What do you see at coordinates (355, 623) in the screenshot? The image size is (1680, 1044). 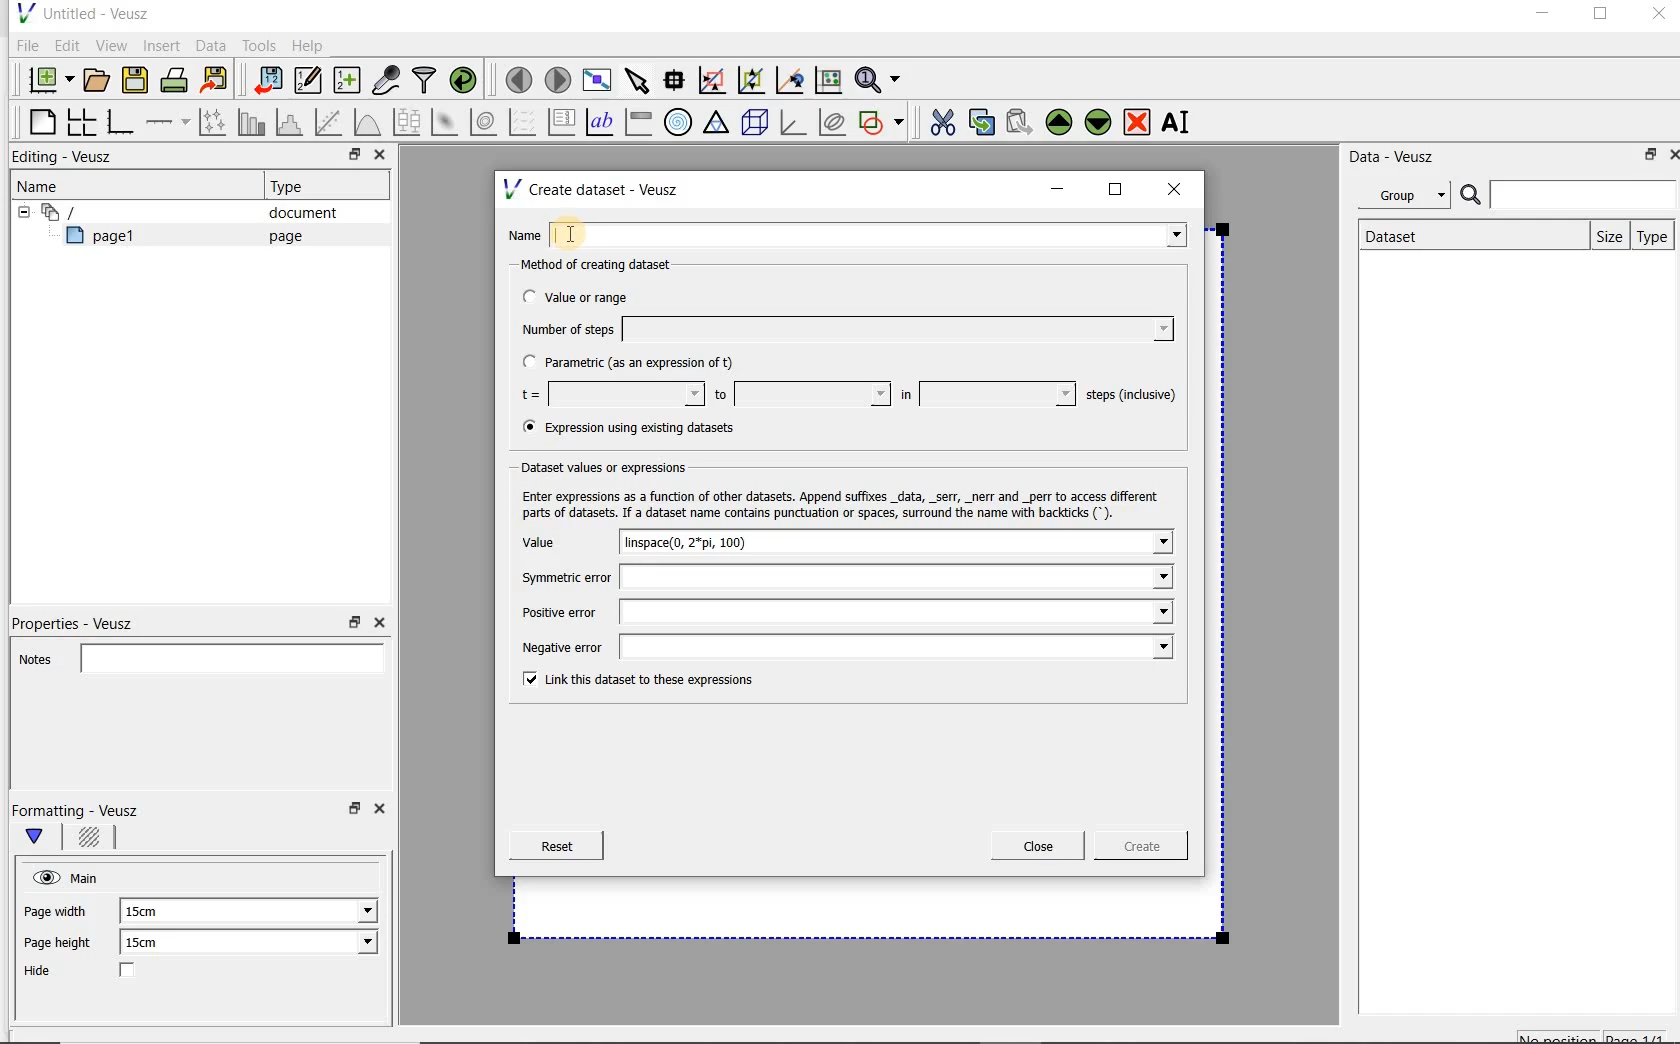 I see `restore down` at bounding box center [355, 623].